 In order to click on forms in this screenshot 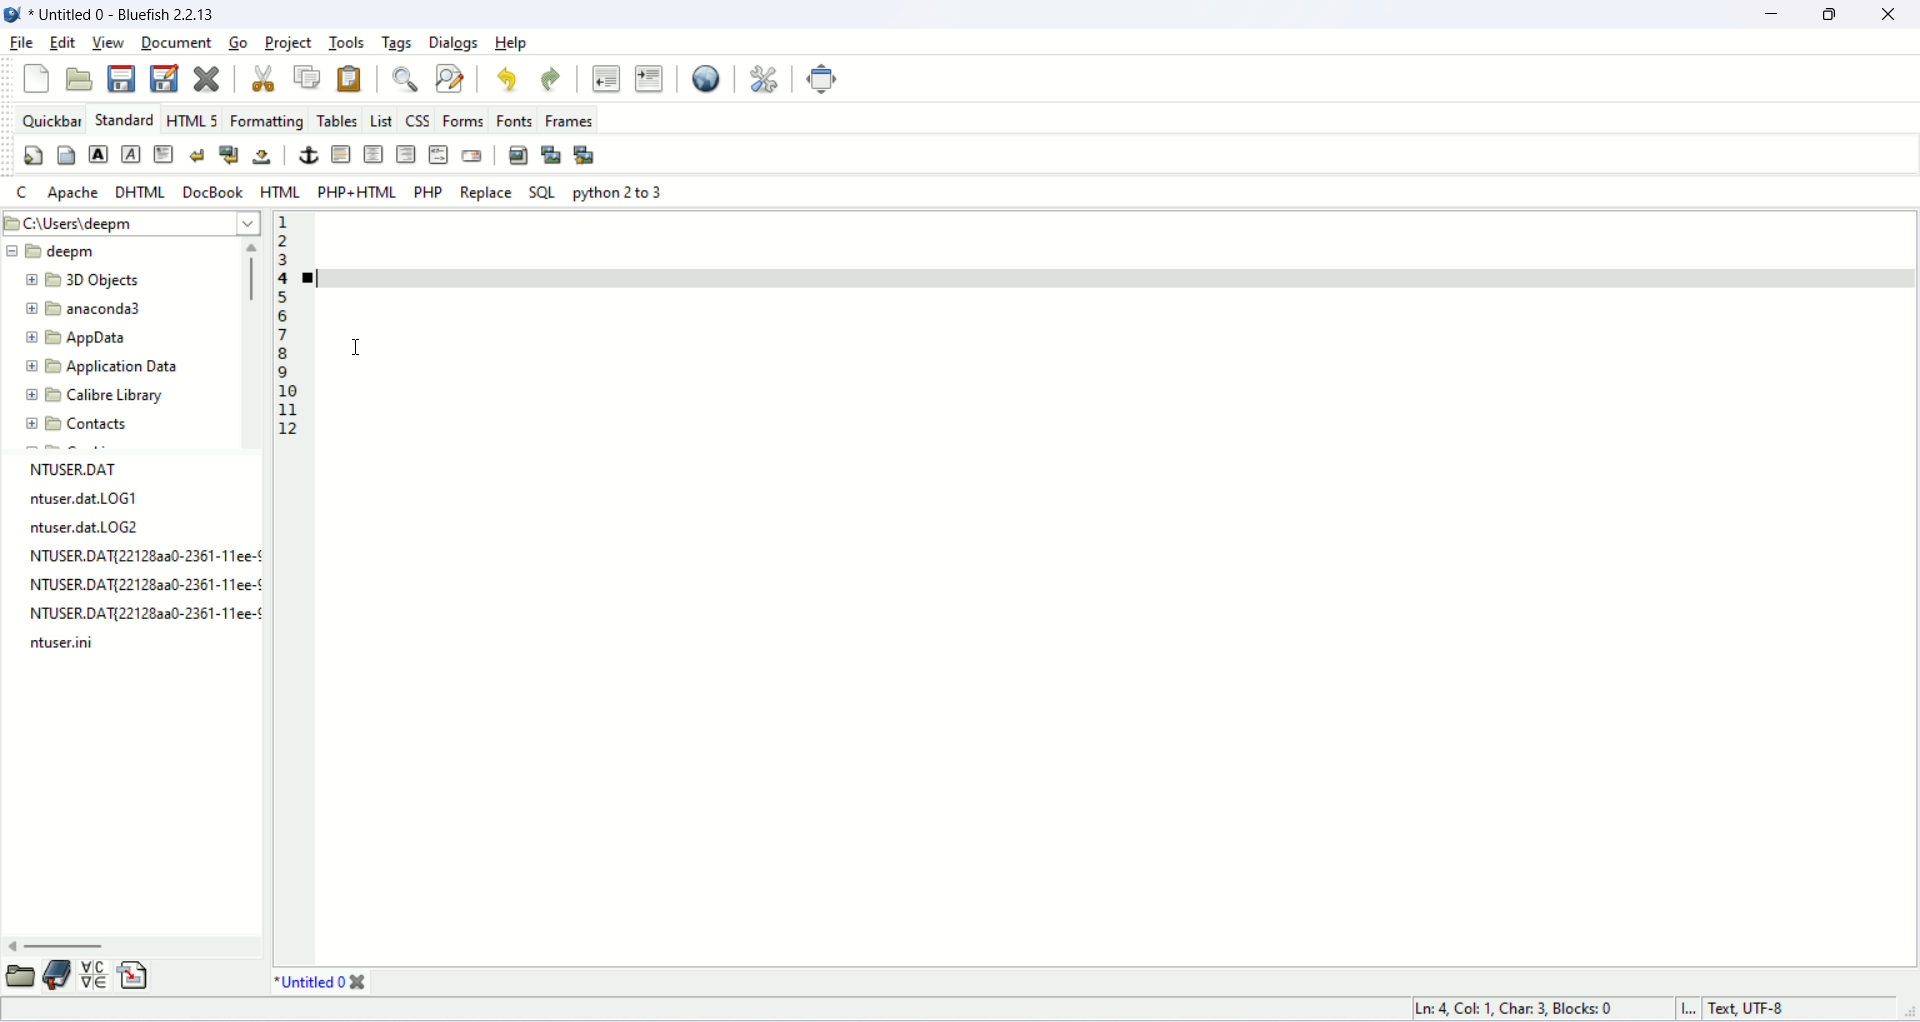, I will do `click(461, 120)`.